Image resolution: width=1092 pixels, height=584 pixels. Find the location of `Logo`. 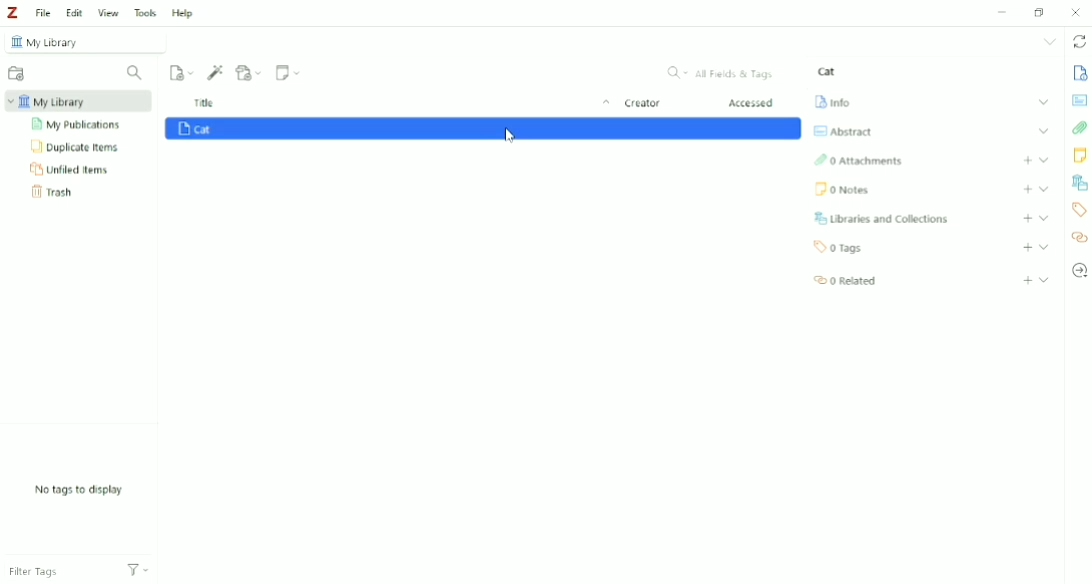

Logo is located at coordinates (12, 12).